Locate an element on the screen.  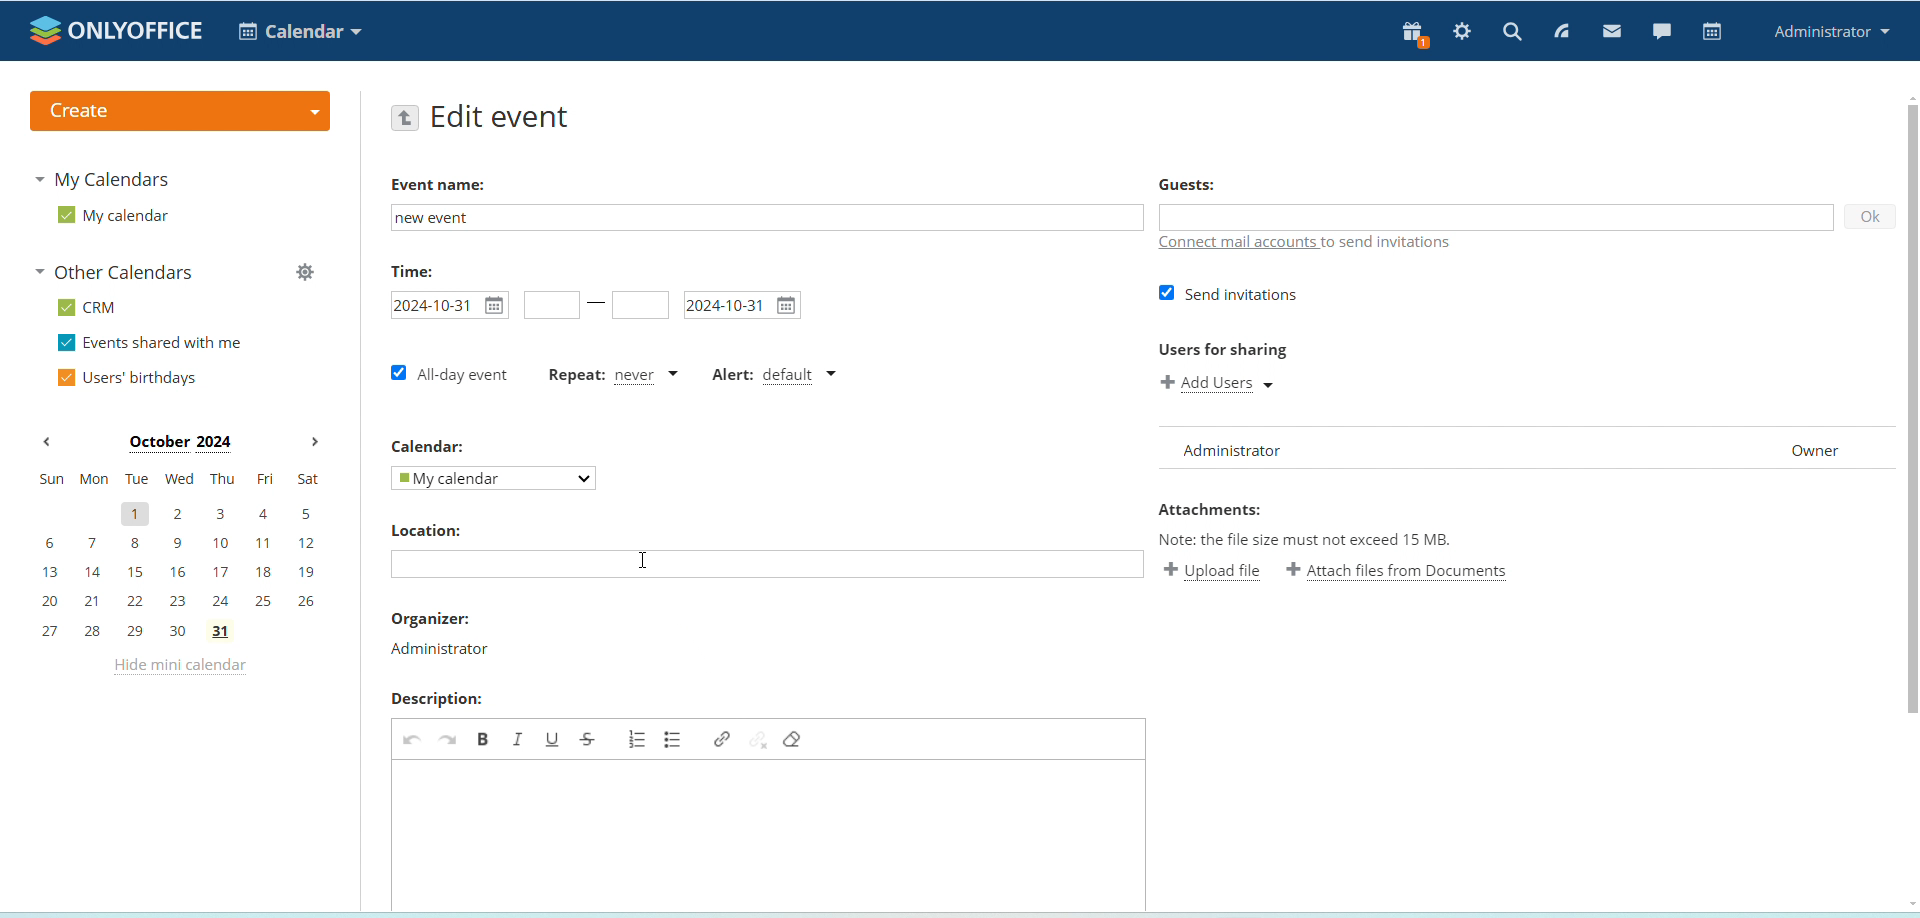
add users is located at coordinates (1224, 385).